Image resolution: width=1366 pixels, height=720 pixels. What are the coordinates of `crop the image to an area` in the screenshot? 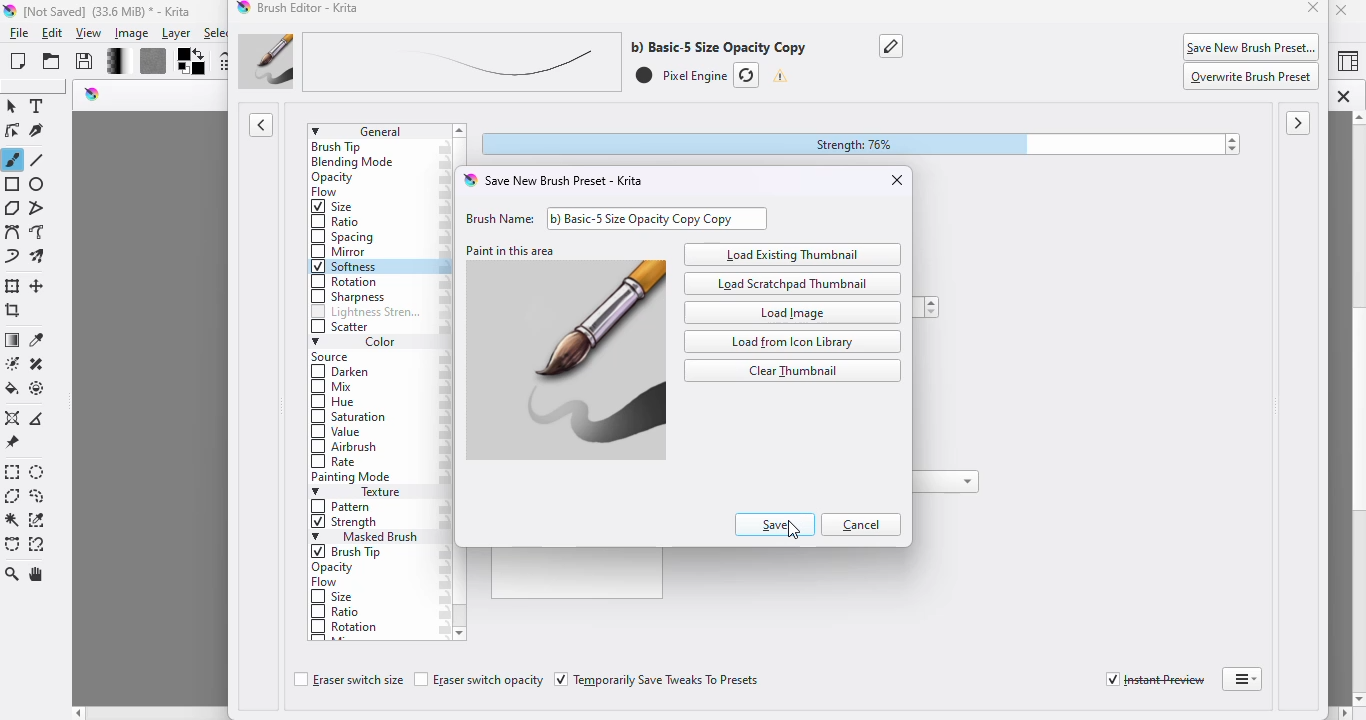 It's located at (12, 311).